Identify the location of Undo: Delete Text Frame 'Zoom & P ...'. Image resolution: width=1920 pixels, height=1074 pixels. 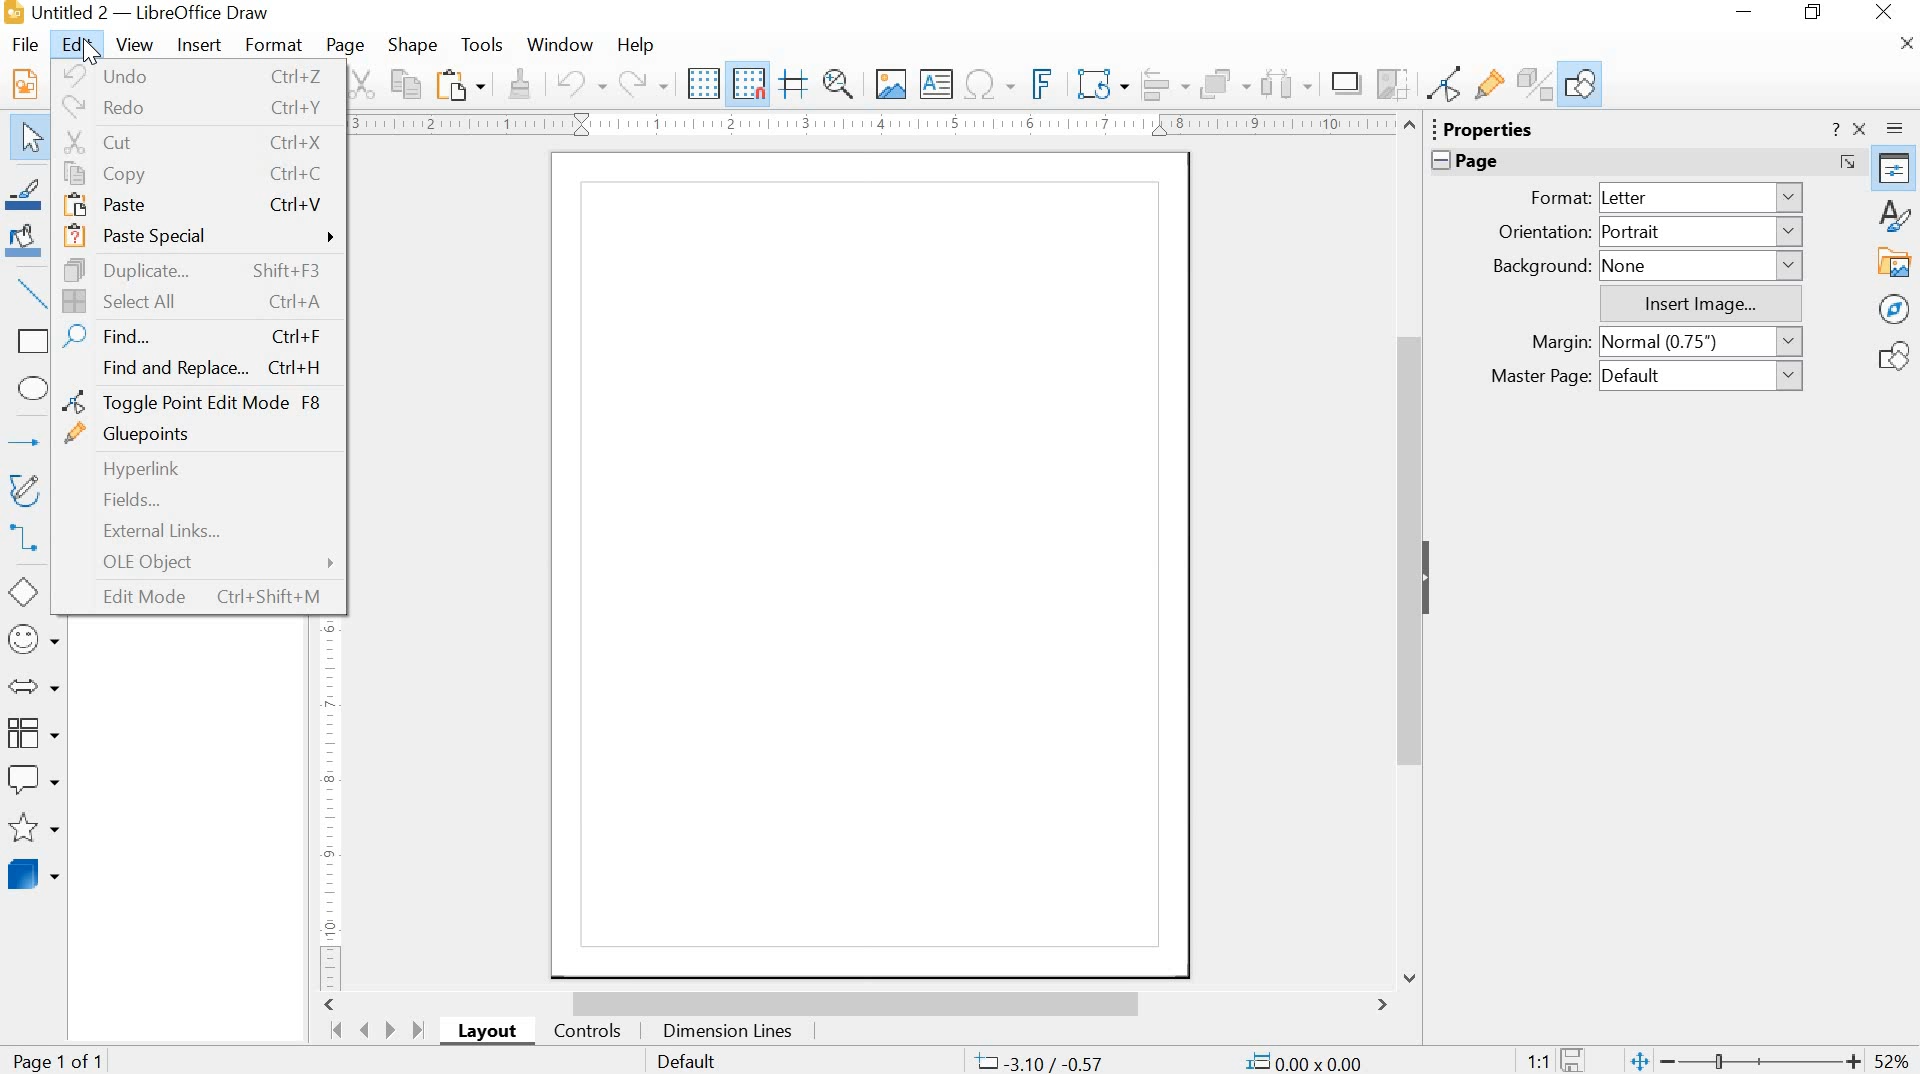
(582, 81).